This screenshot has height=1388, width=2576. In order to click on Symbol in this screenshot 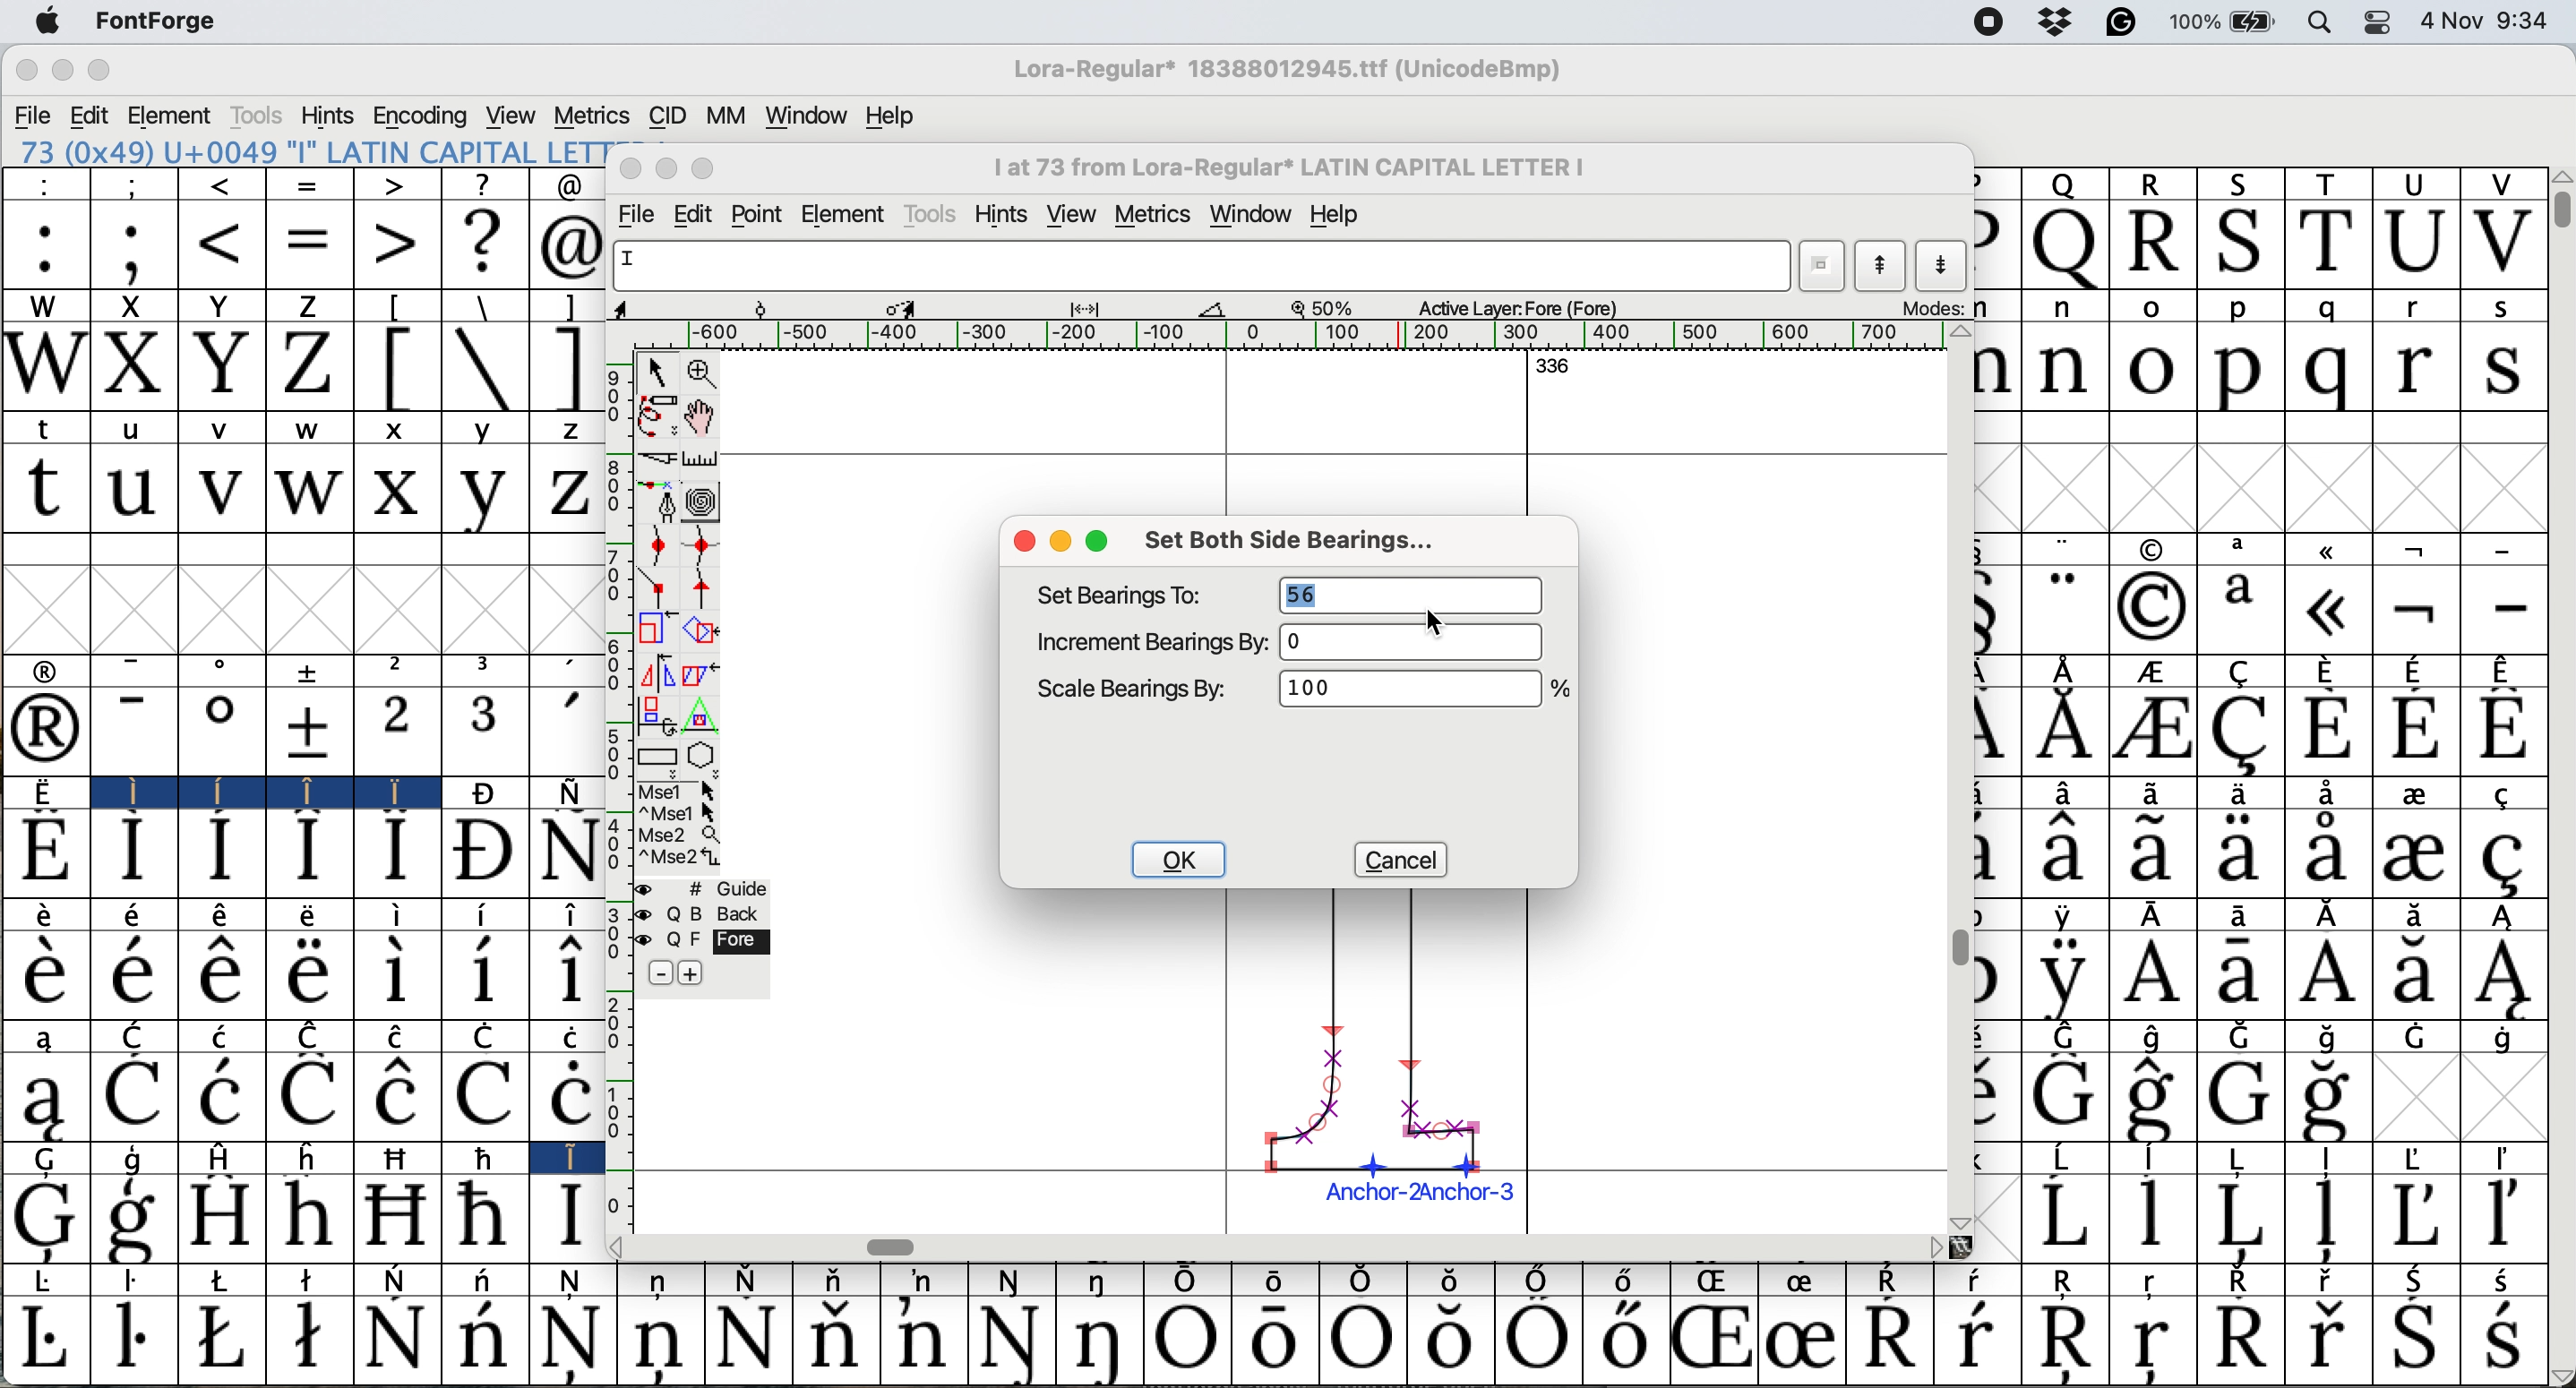, I will do `click(223, 1336)`.